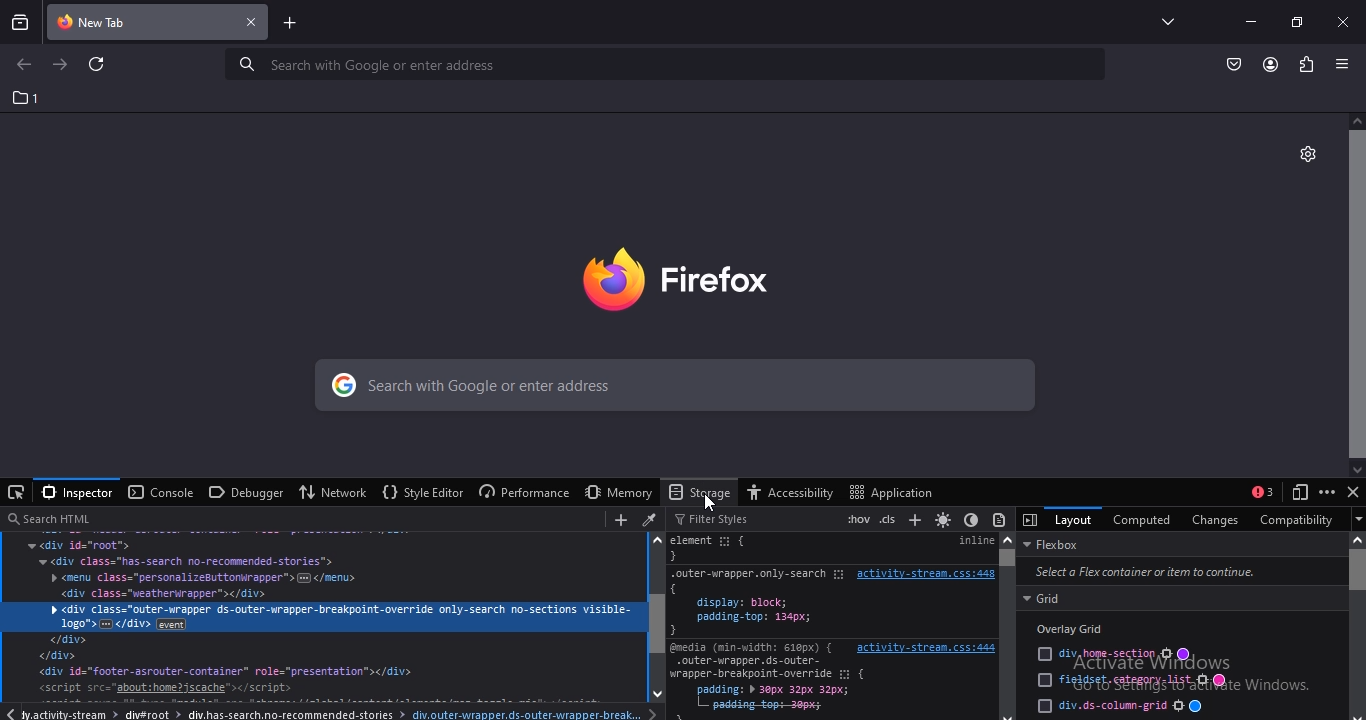 The image size is (1366, 720). What do you see at coordinates (1163, 21) in the screenshot?
I see `list all tabs` at bounding box center [1163, 21].